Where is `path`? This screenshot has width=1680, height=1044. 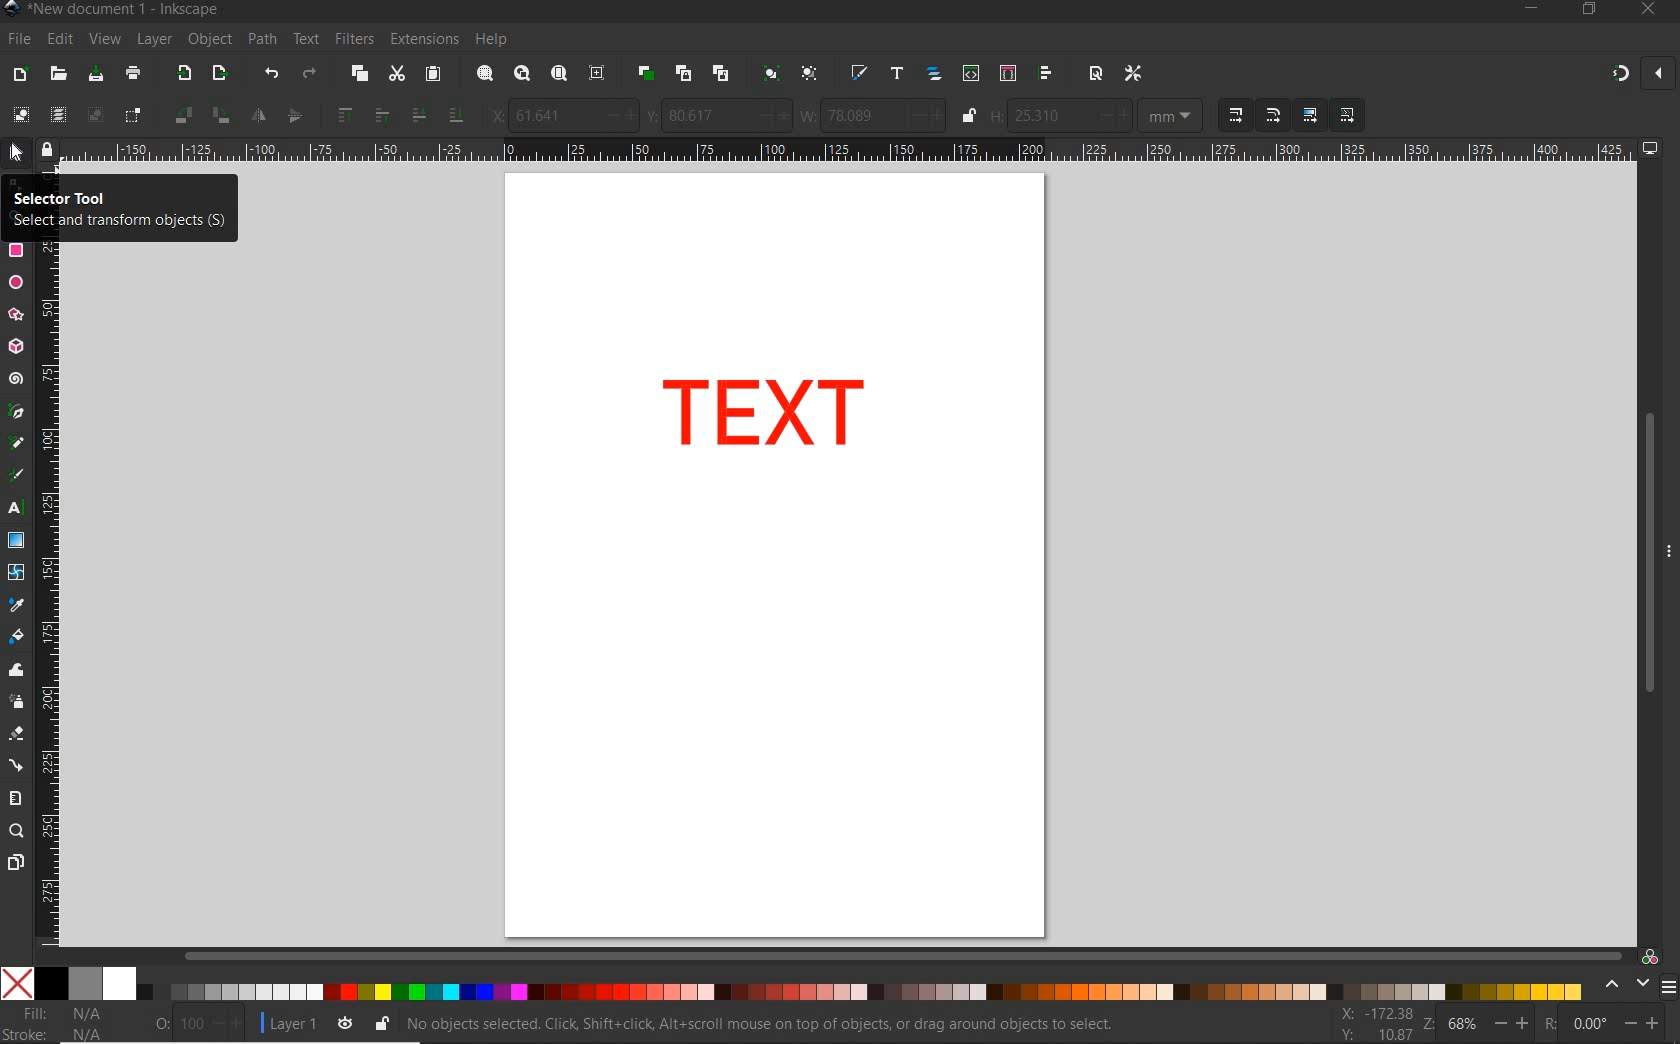
path is located at coordinates (262, 40).